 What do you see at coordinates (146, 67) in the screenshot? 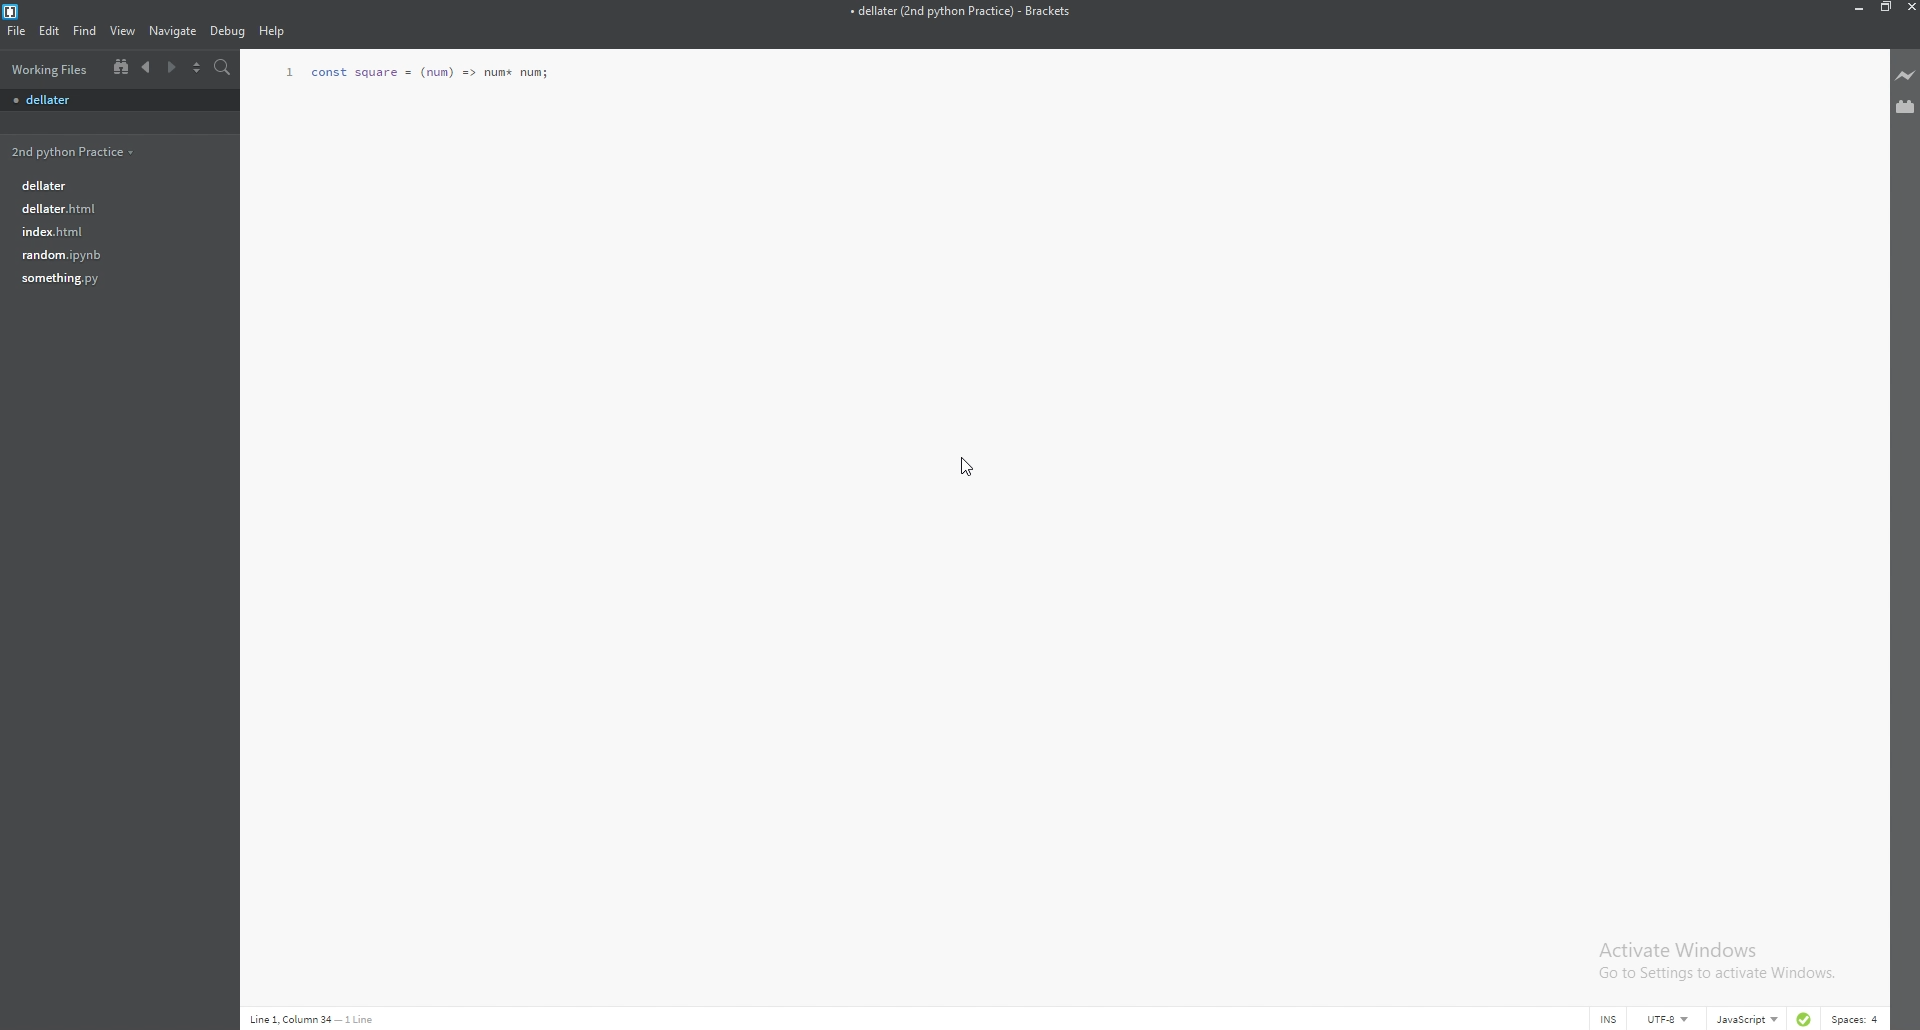
I see `previous` at bounding box center [146, 67].